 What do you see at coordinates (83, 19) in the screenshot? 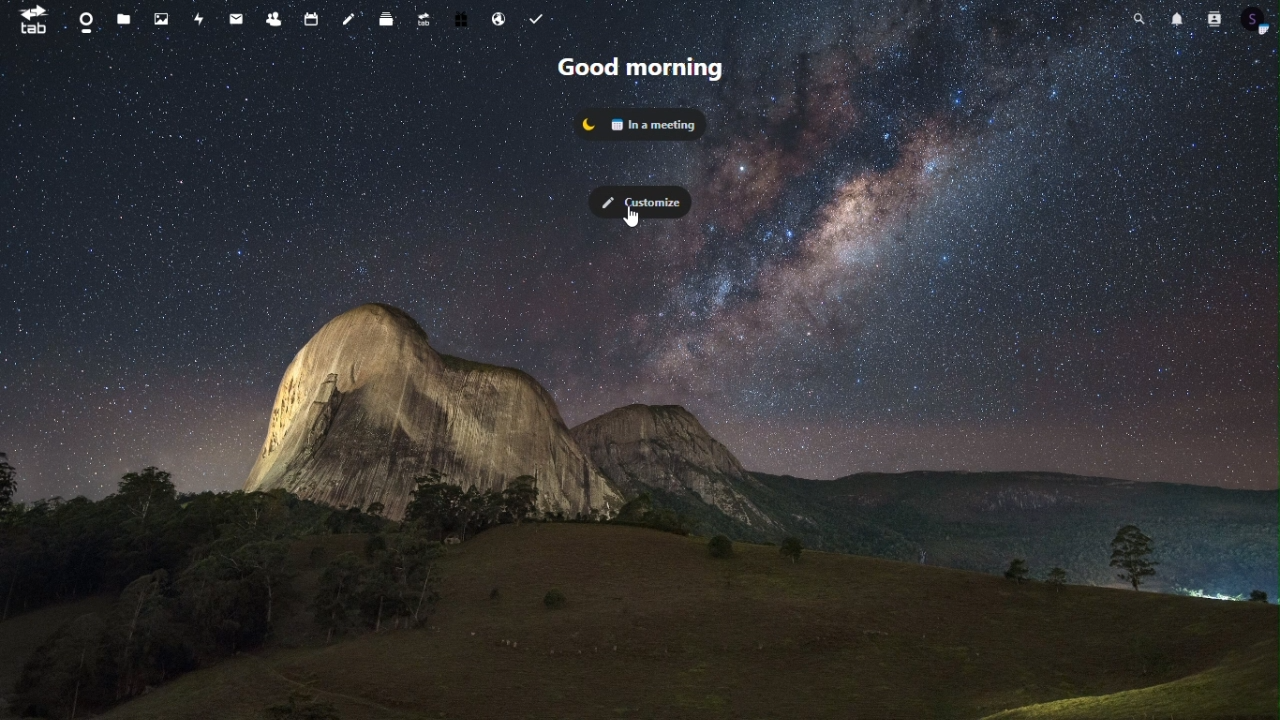
I see `dashboard` at bounding box center [83, 19].